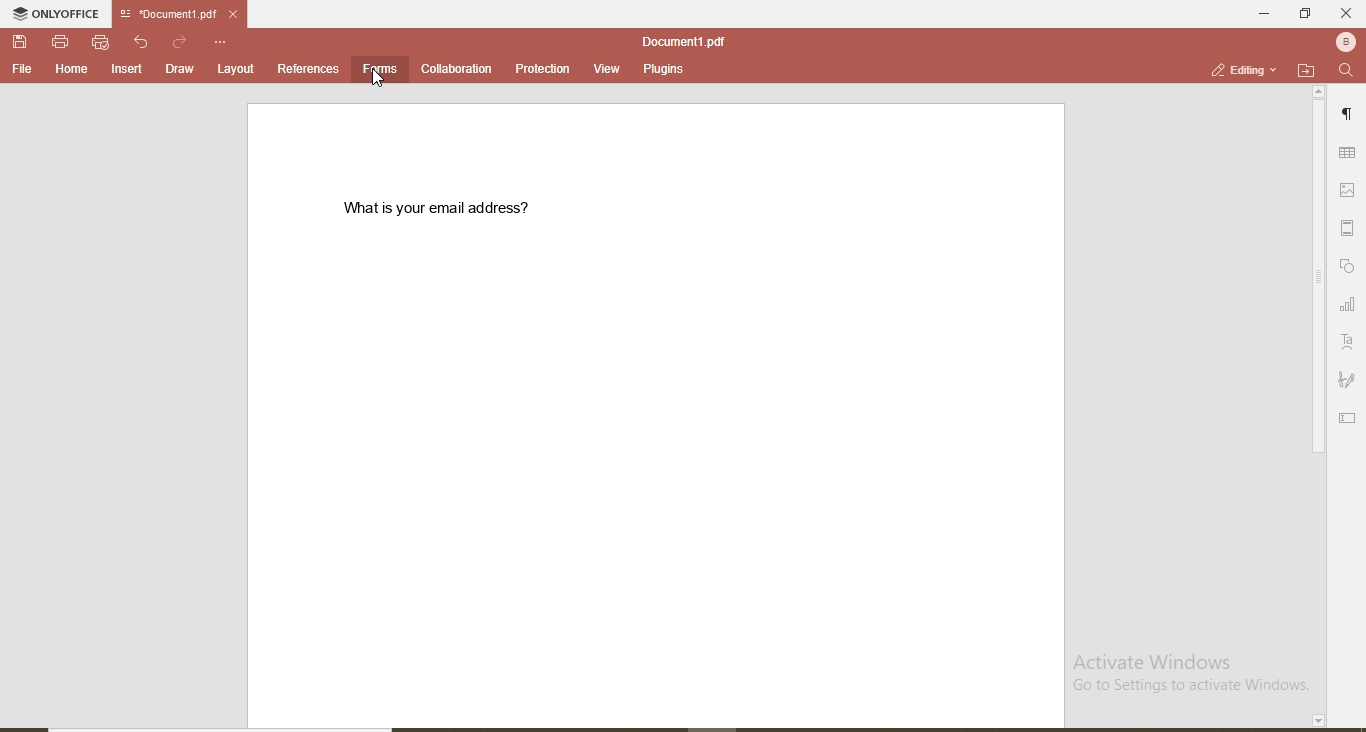 This screenshot has width=1366, height=732. What do you see at coordinates (240, 14) in the screenshot?
I see `close file` at bounding box center [240, 14].